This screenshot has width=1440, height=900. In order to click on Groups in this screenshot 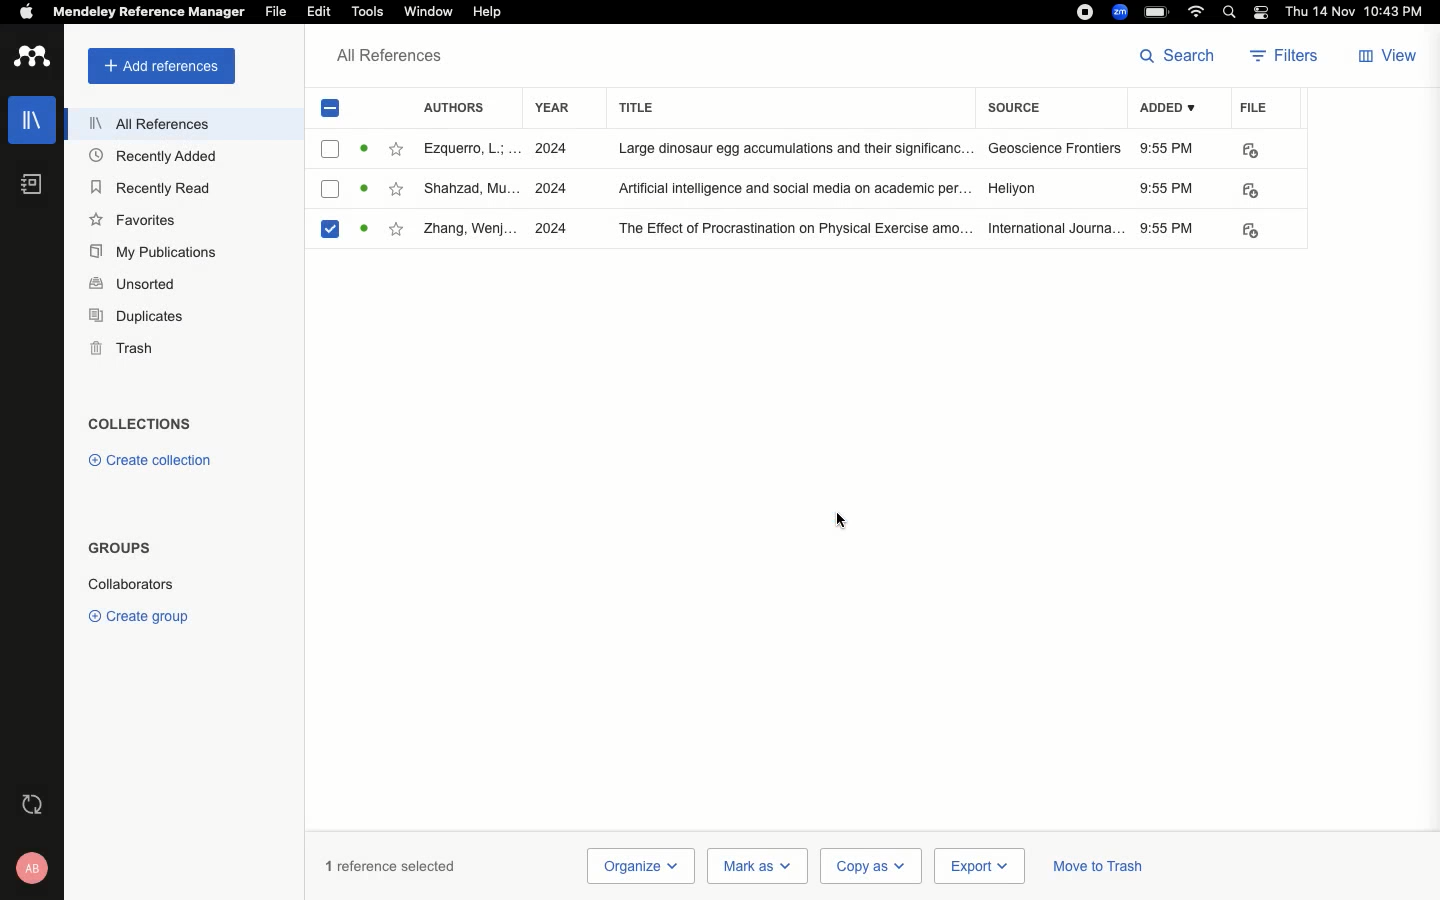, I will do `click(118, 548)`.